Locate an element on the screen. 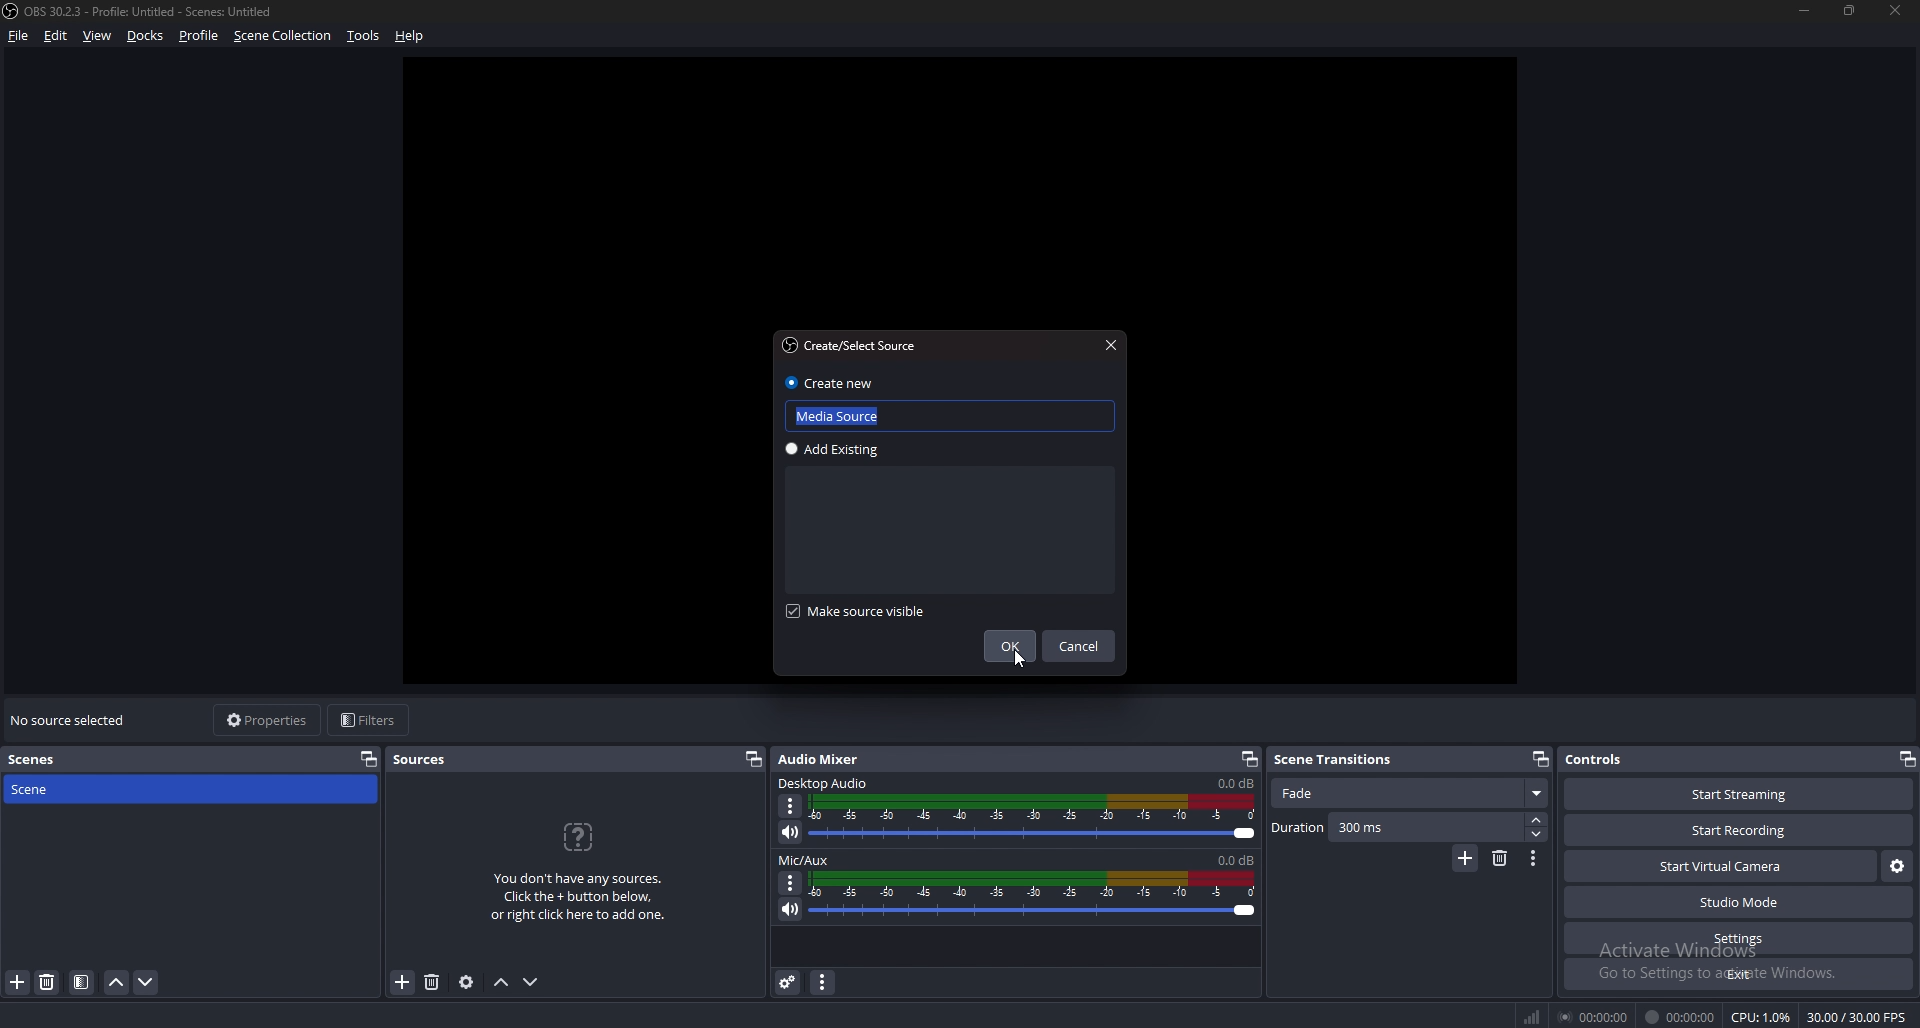  help is located at coordinates (410, 35).